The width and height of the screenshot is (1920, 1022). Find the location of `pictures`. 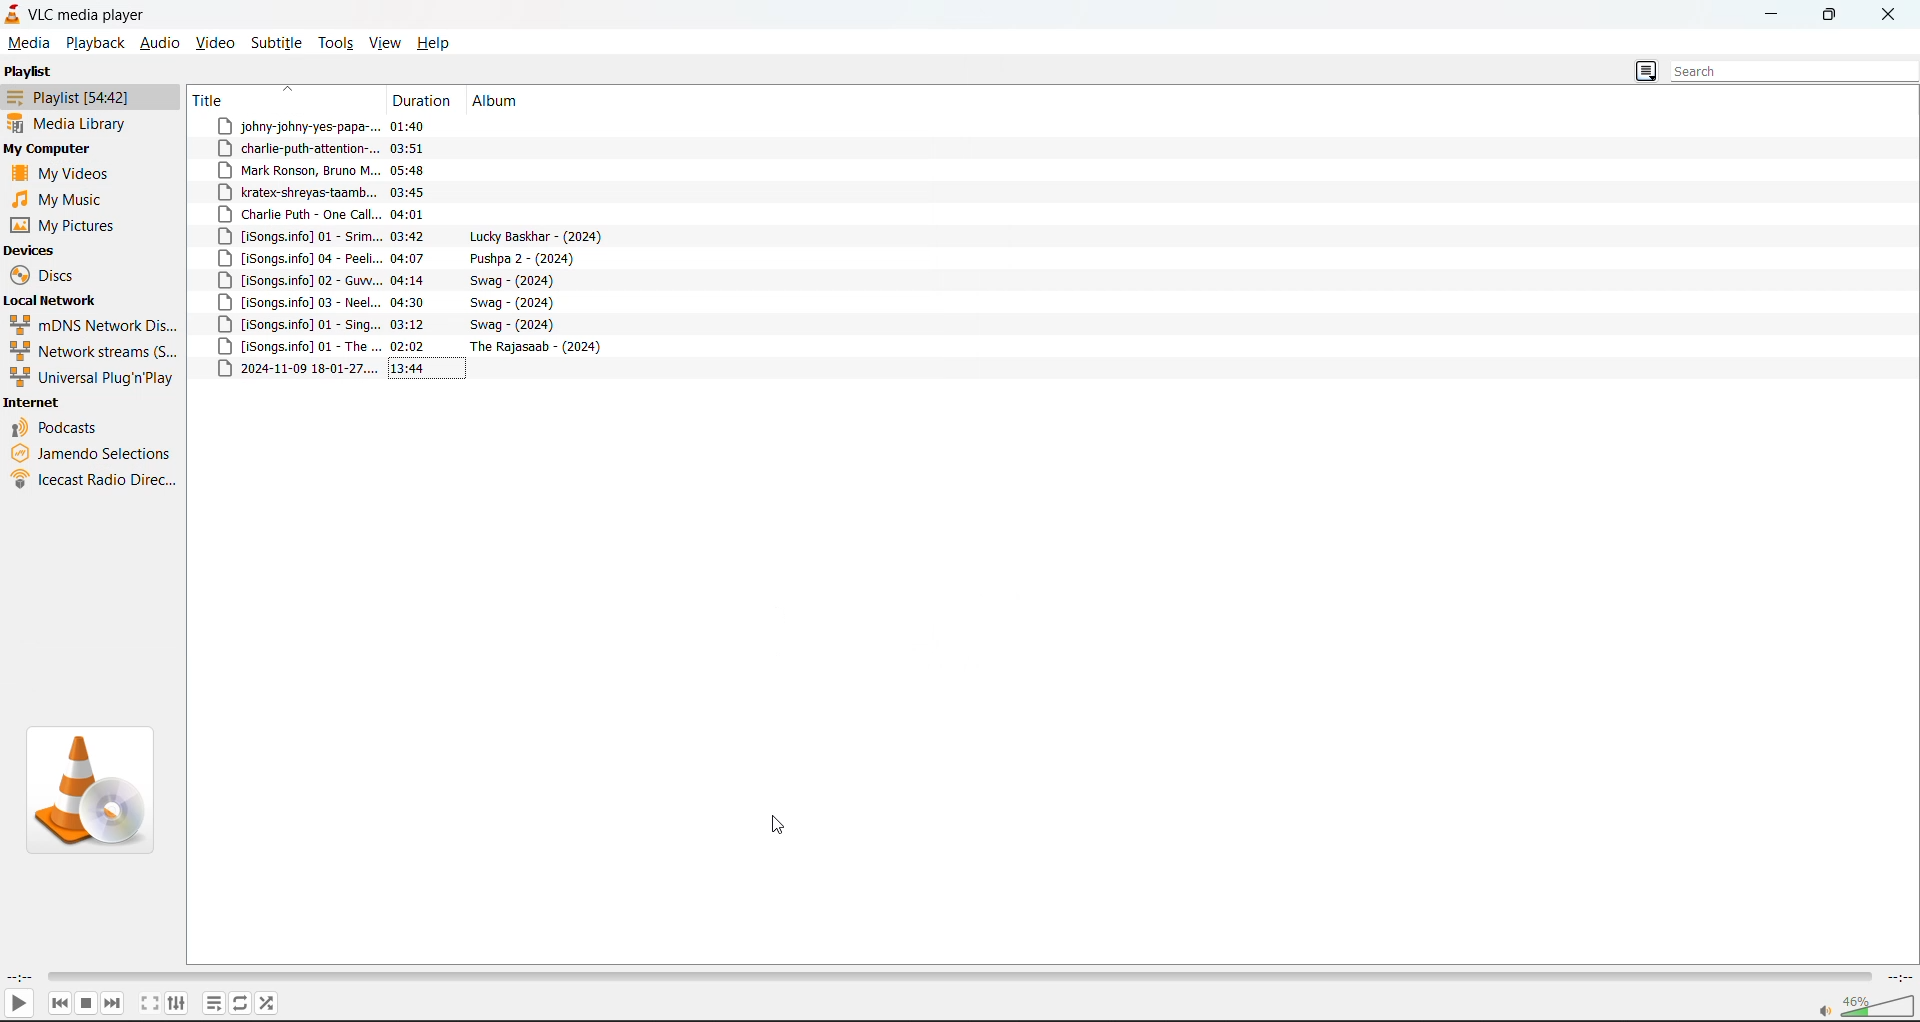

pictures is located at coordinates (72, 223).